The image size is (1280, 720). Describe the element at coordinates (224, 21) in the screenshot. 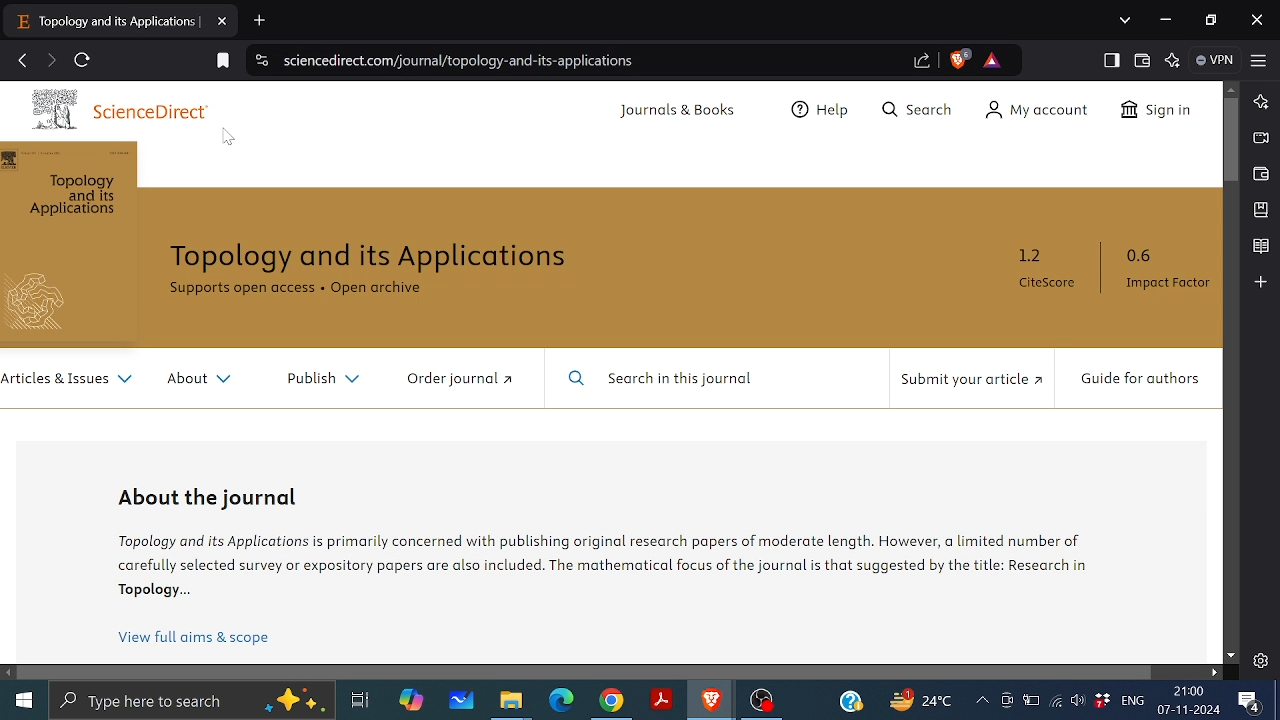

I see `Close current tab` at that location.